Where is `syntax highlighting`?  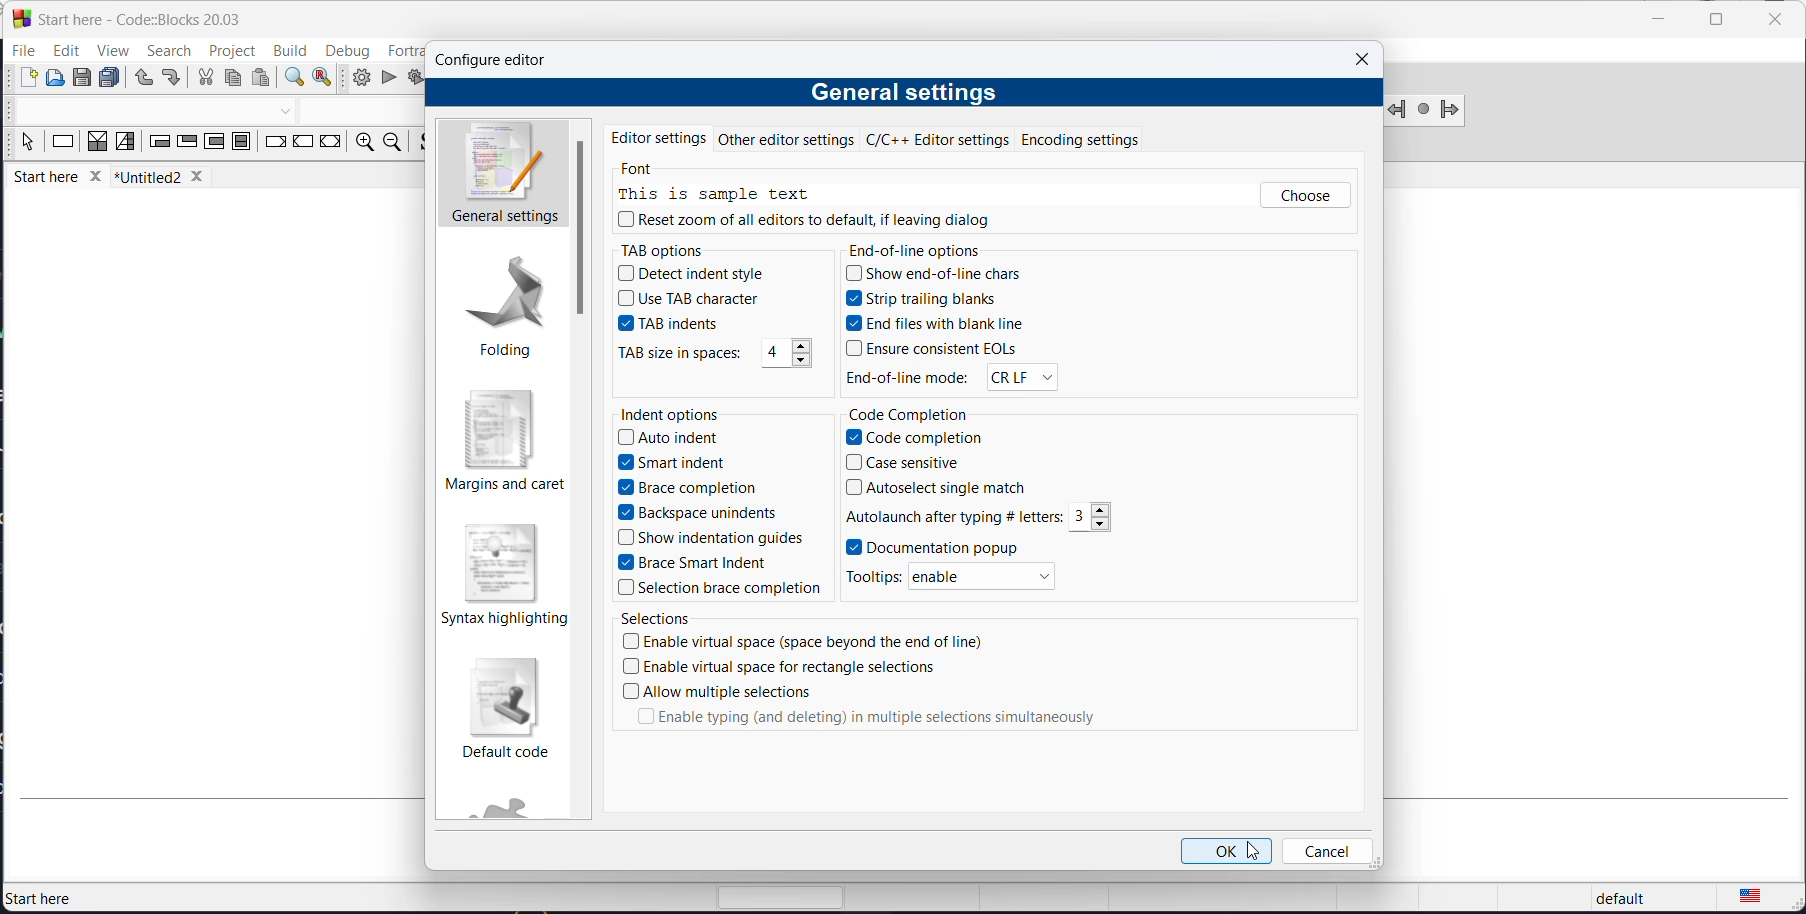
syntax highlighting is located at coordinates (505, 573).